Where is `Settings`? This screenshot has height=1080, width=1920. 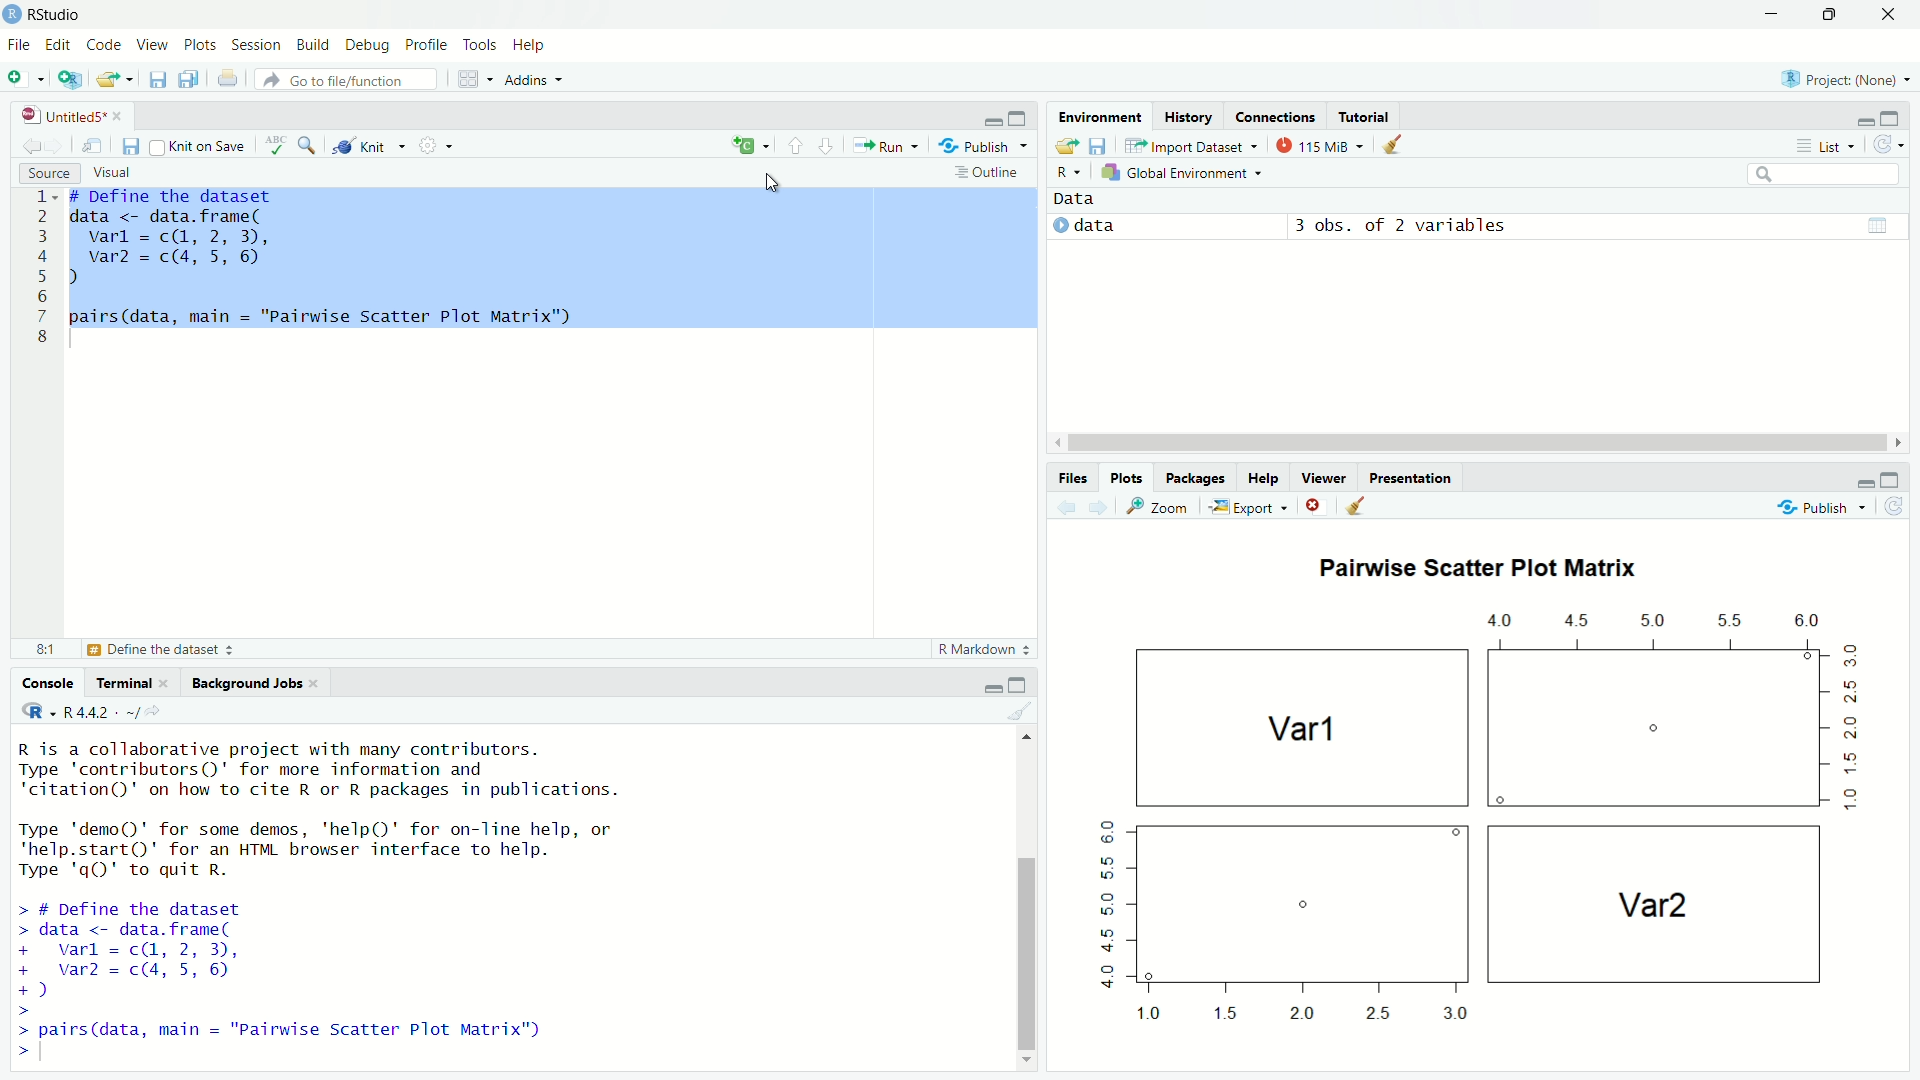 Settings is located at coordinates (435, 144).